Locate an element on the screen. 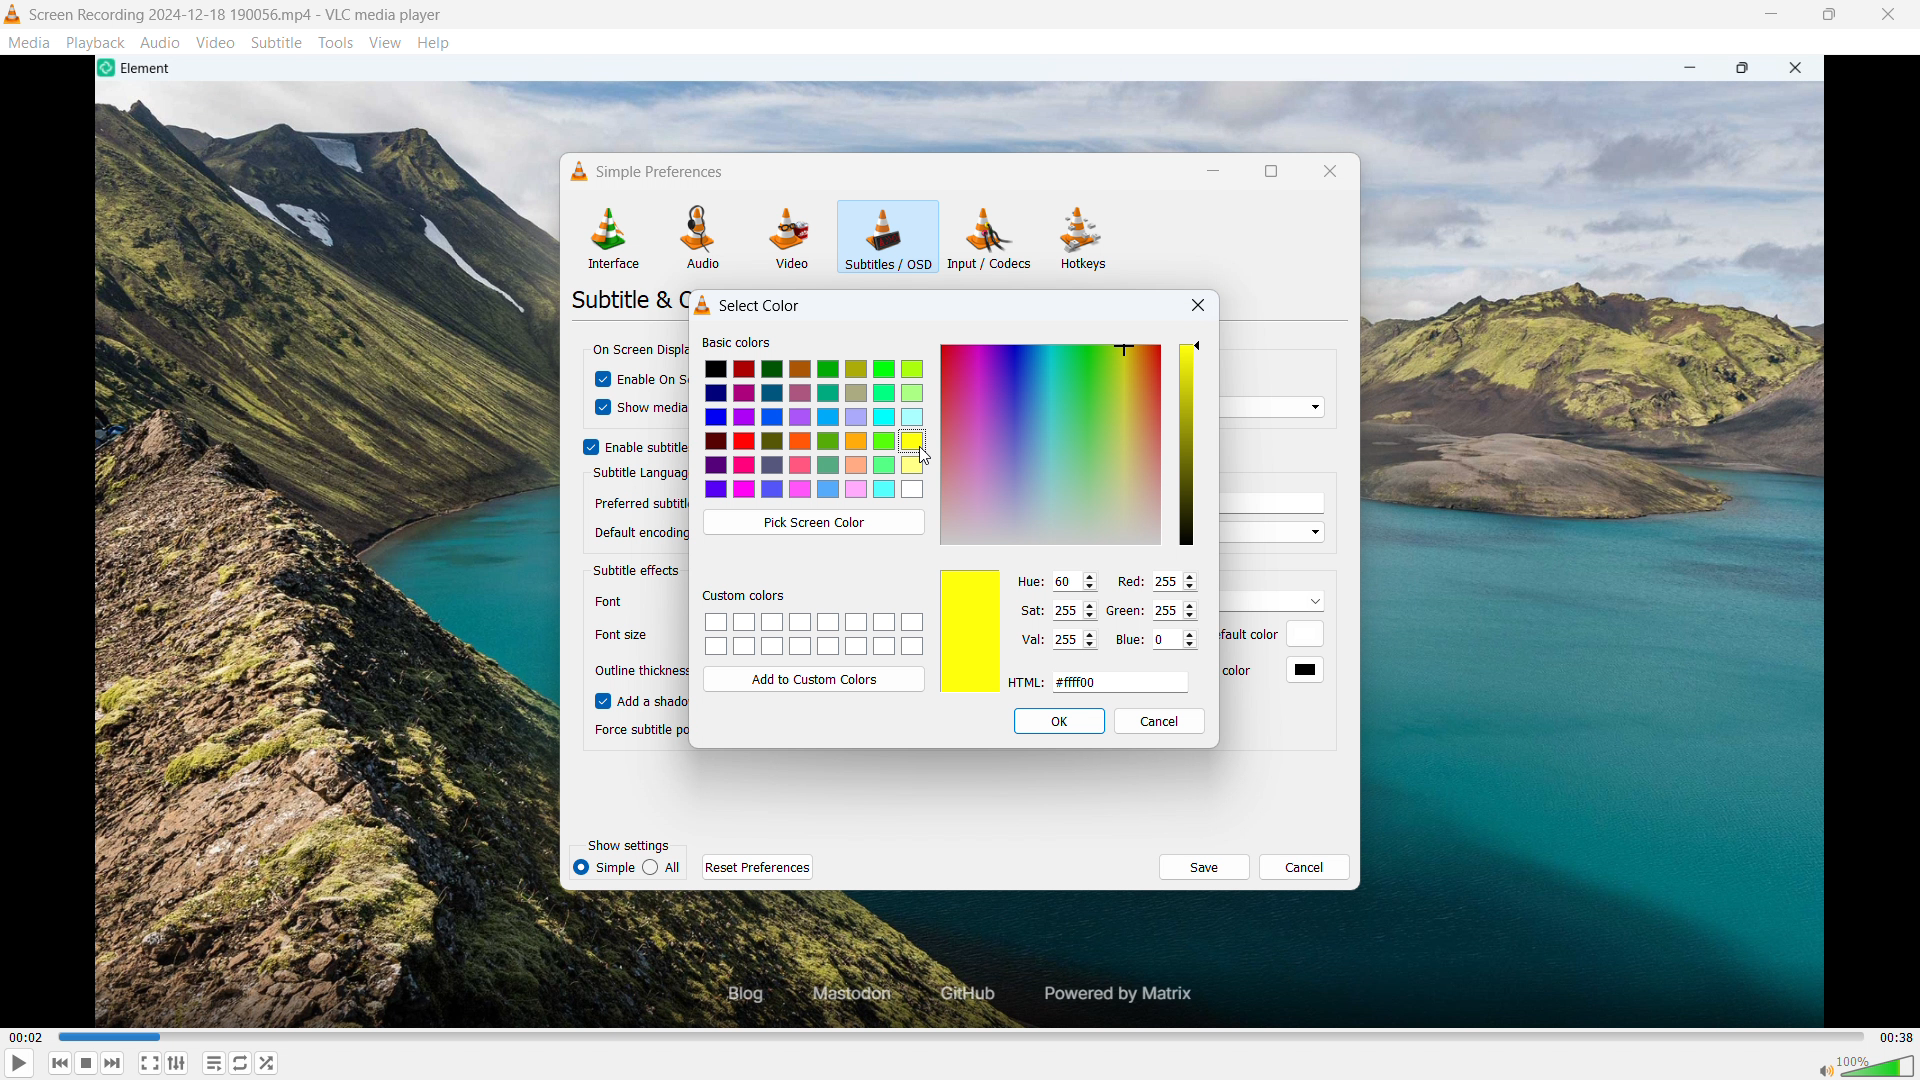  Close dialogue box  is located at coordinates (1330, 171).